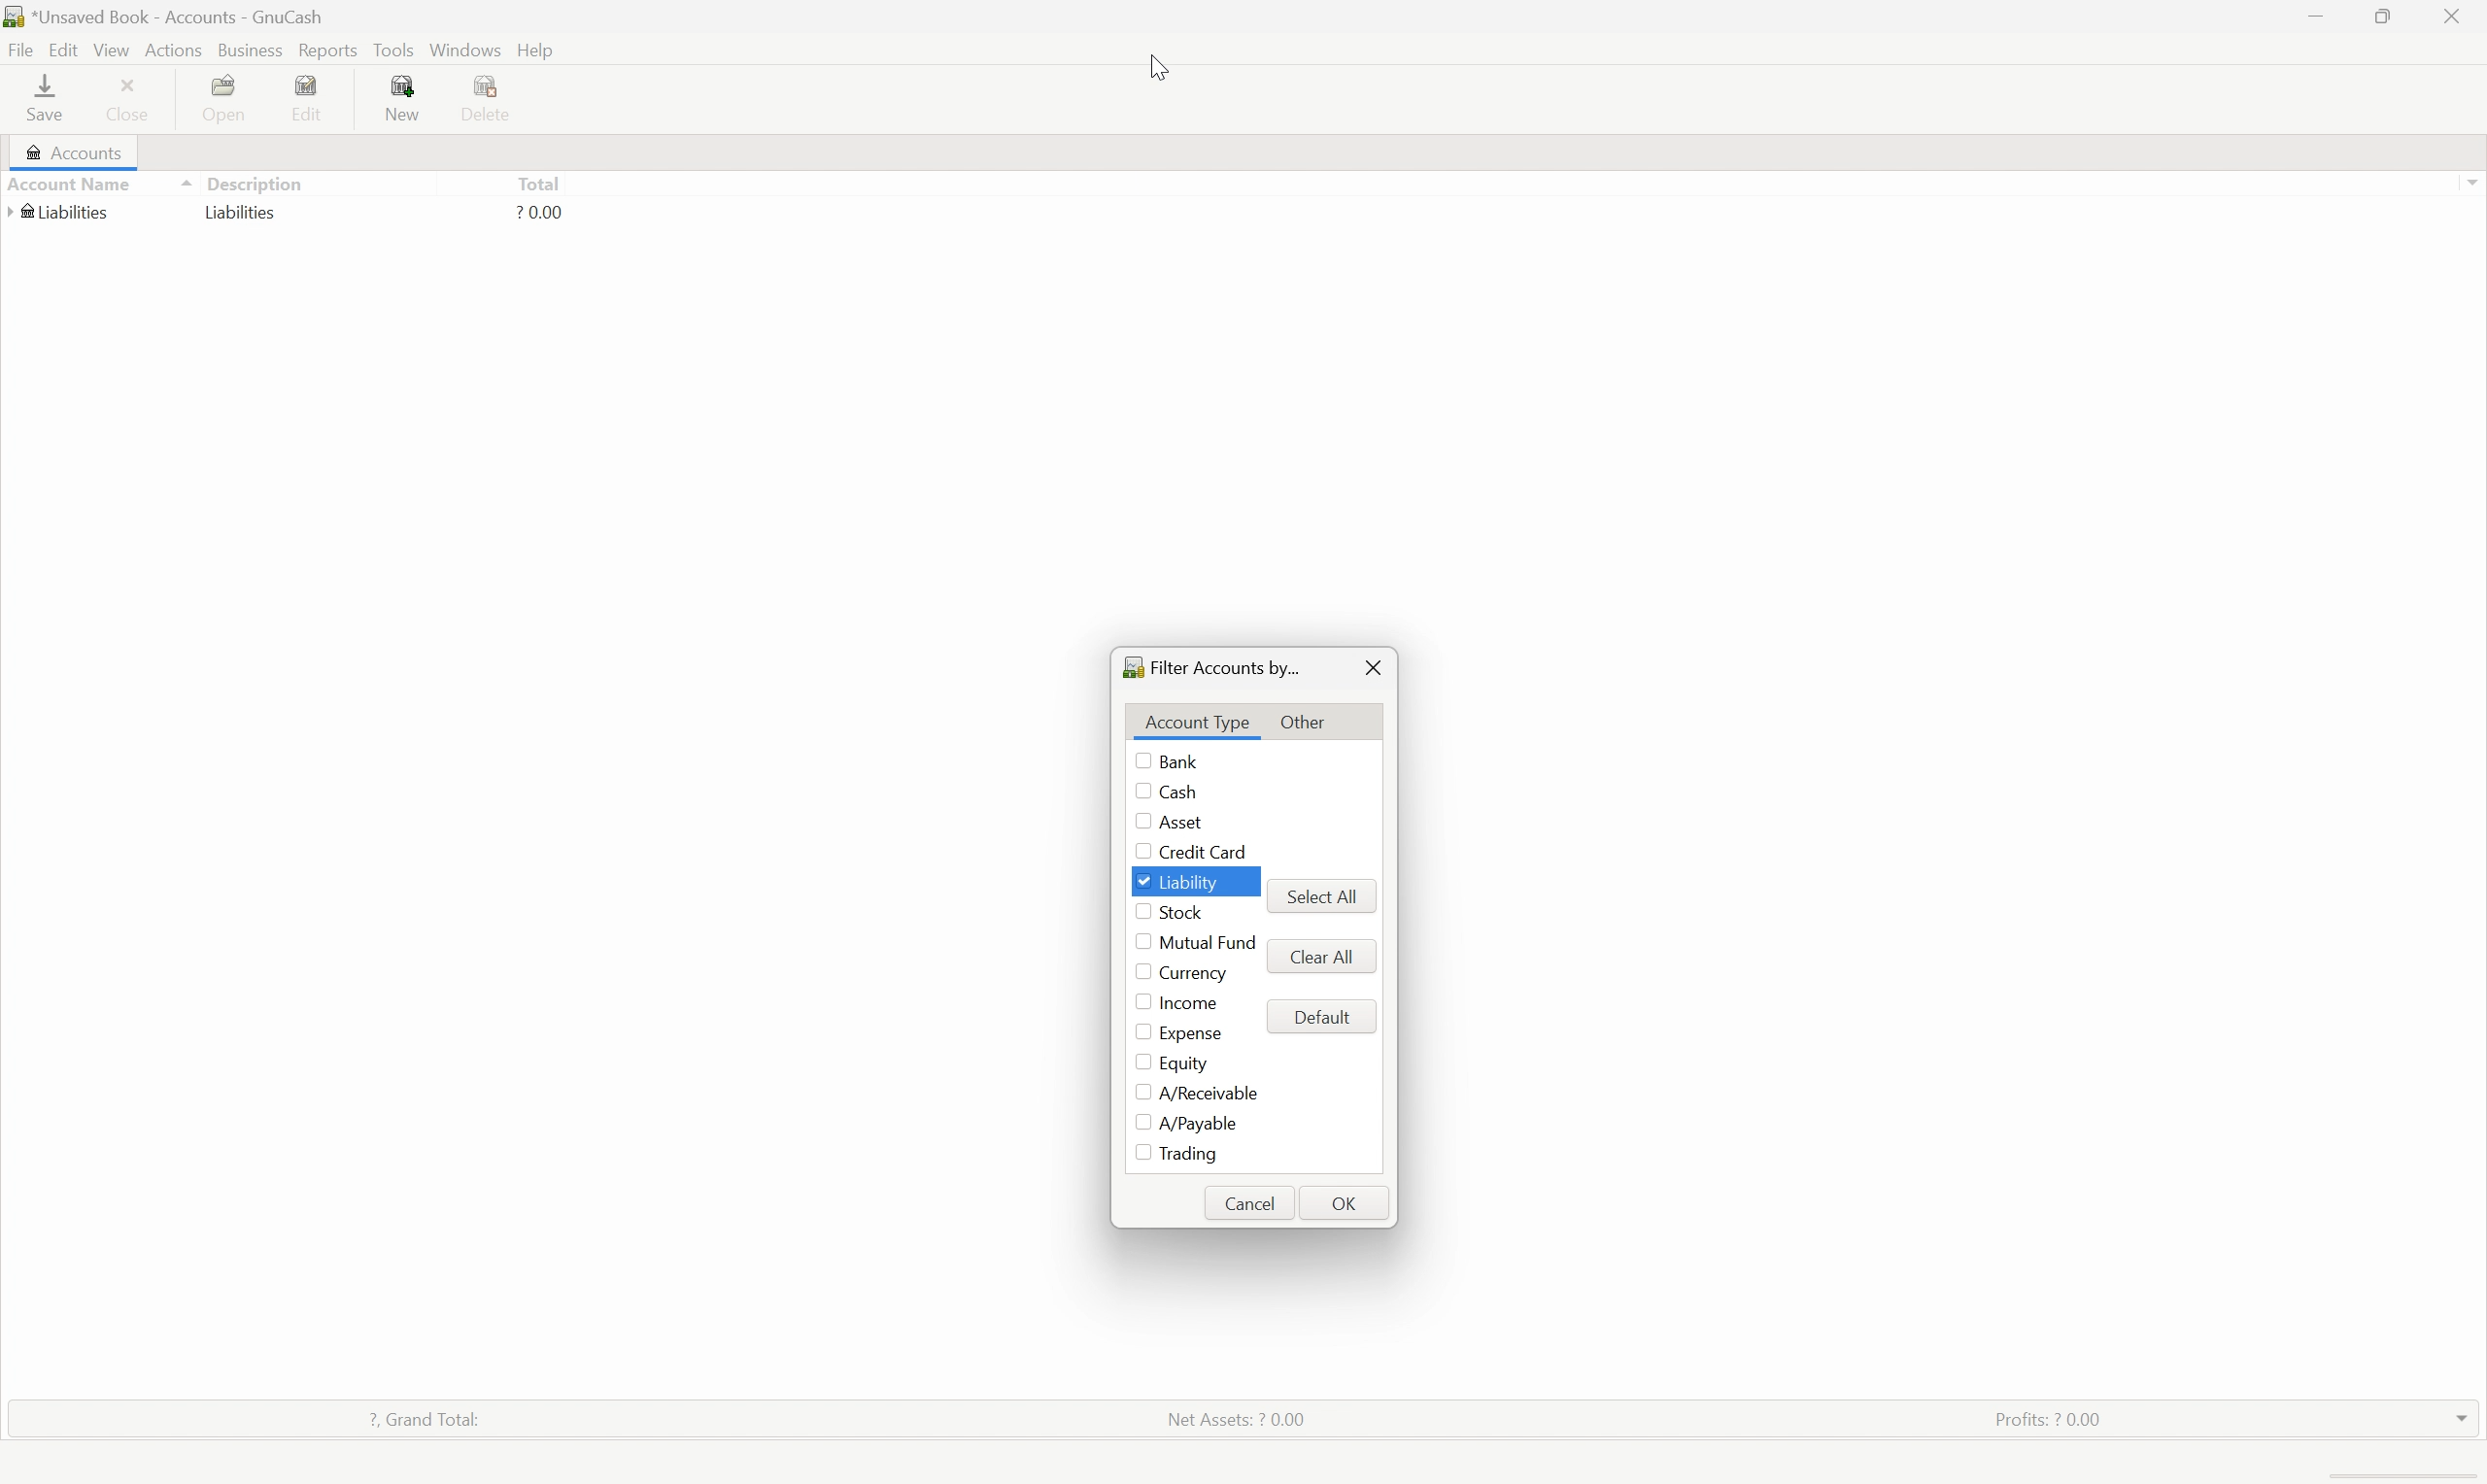 The height and width of the screenshot is (1484, 2487). I want to click on Description, so click(247, 182).